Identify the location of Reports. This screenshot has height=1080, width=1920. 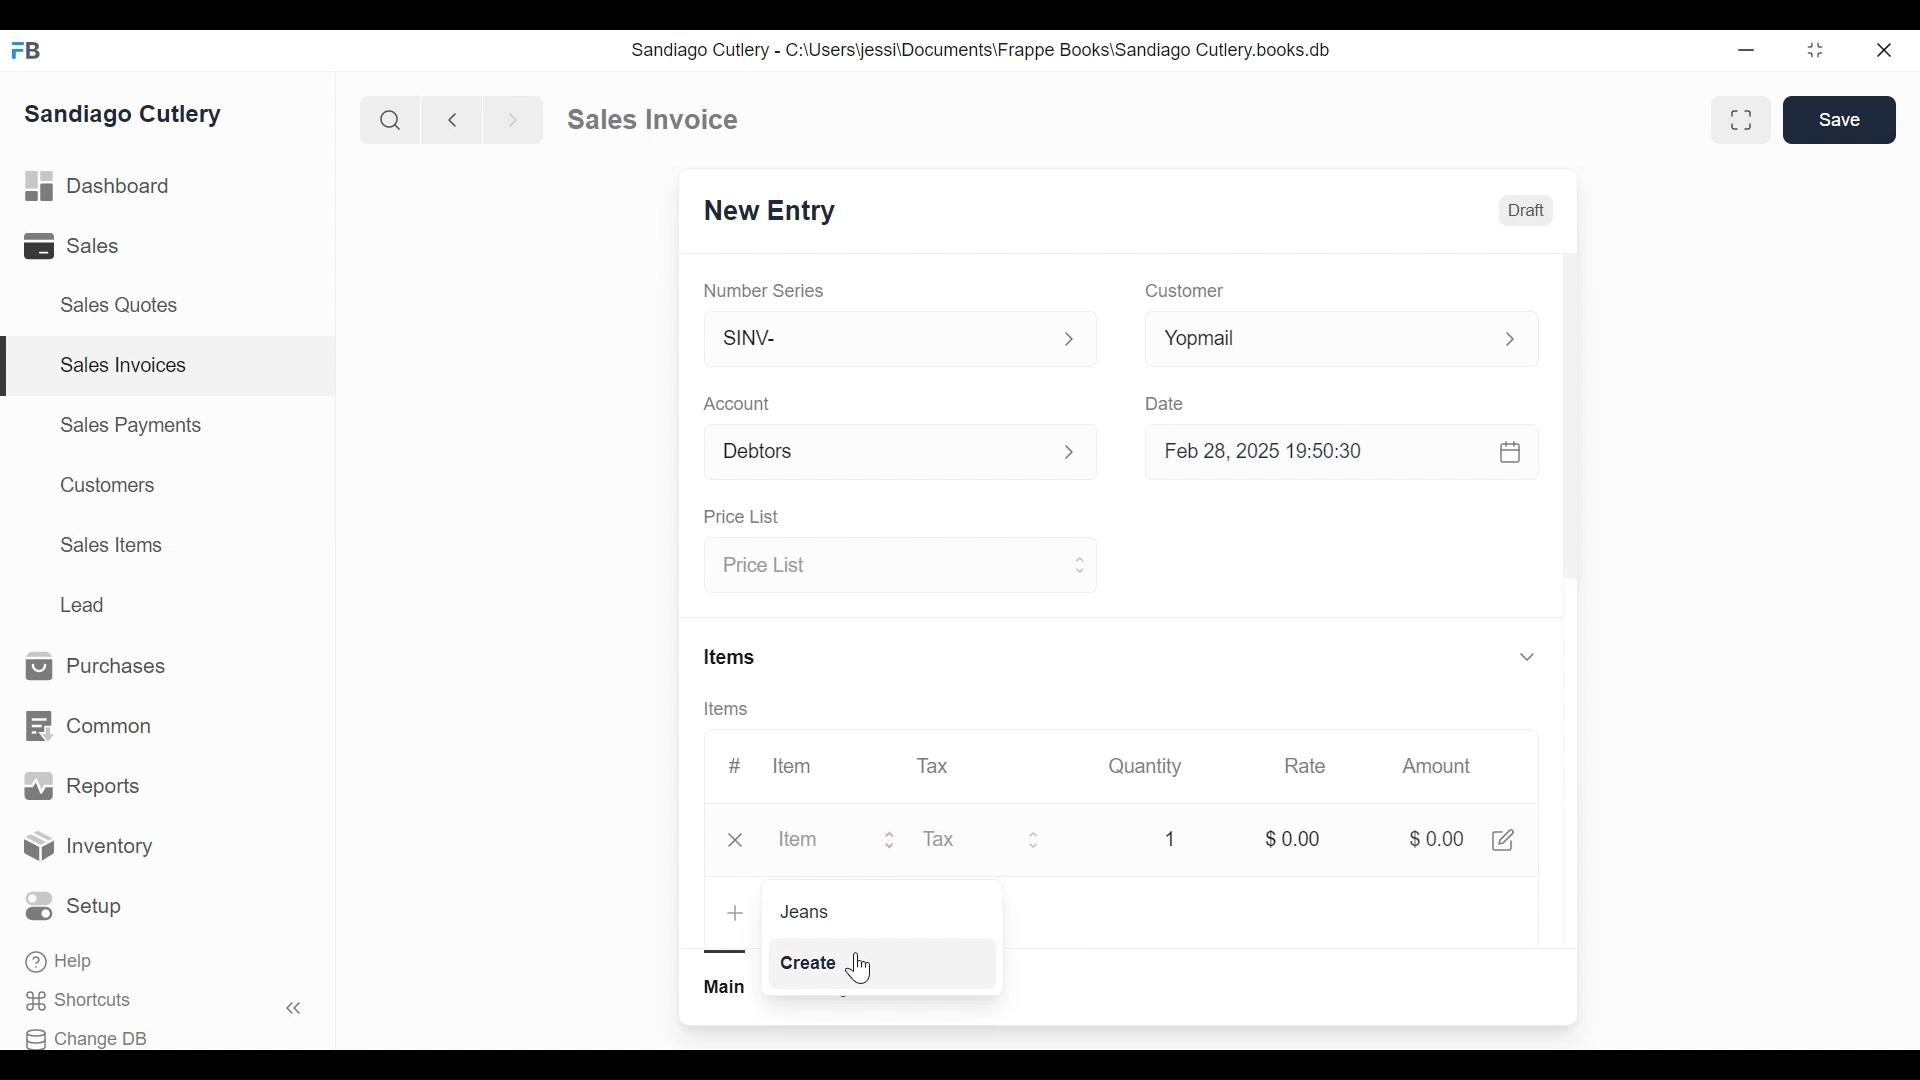
(82, 786).